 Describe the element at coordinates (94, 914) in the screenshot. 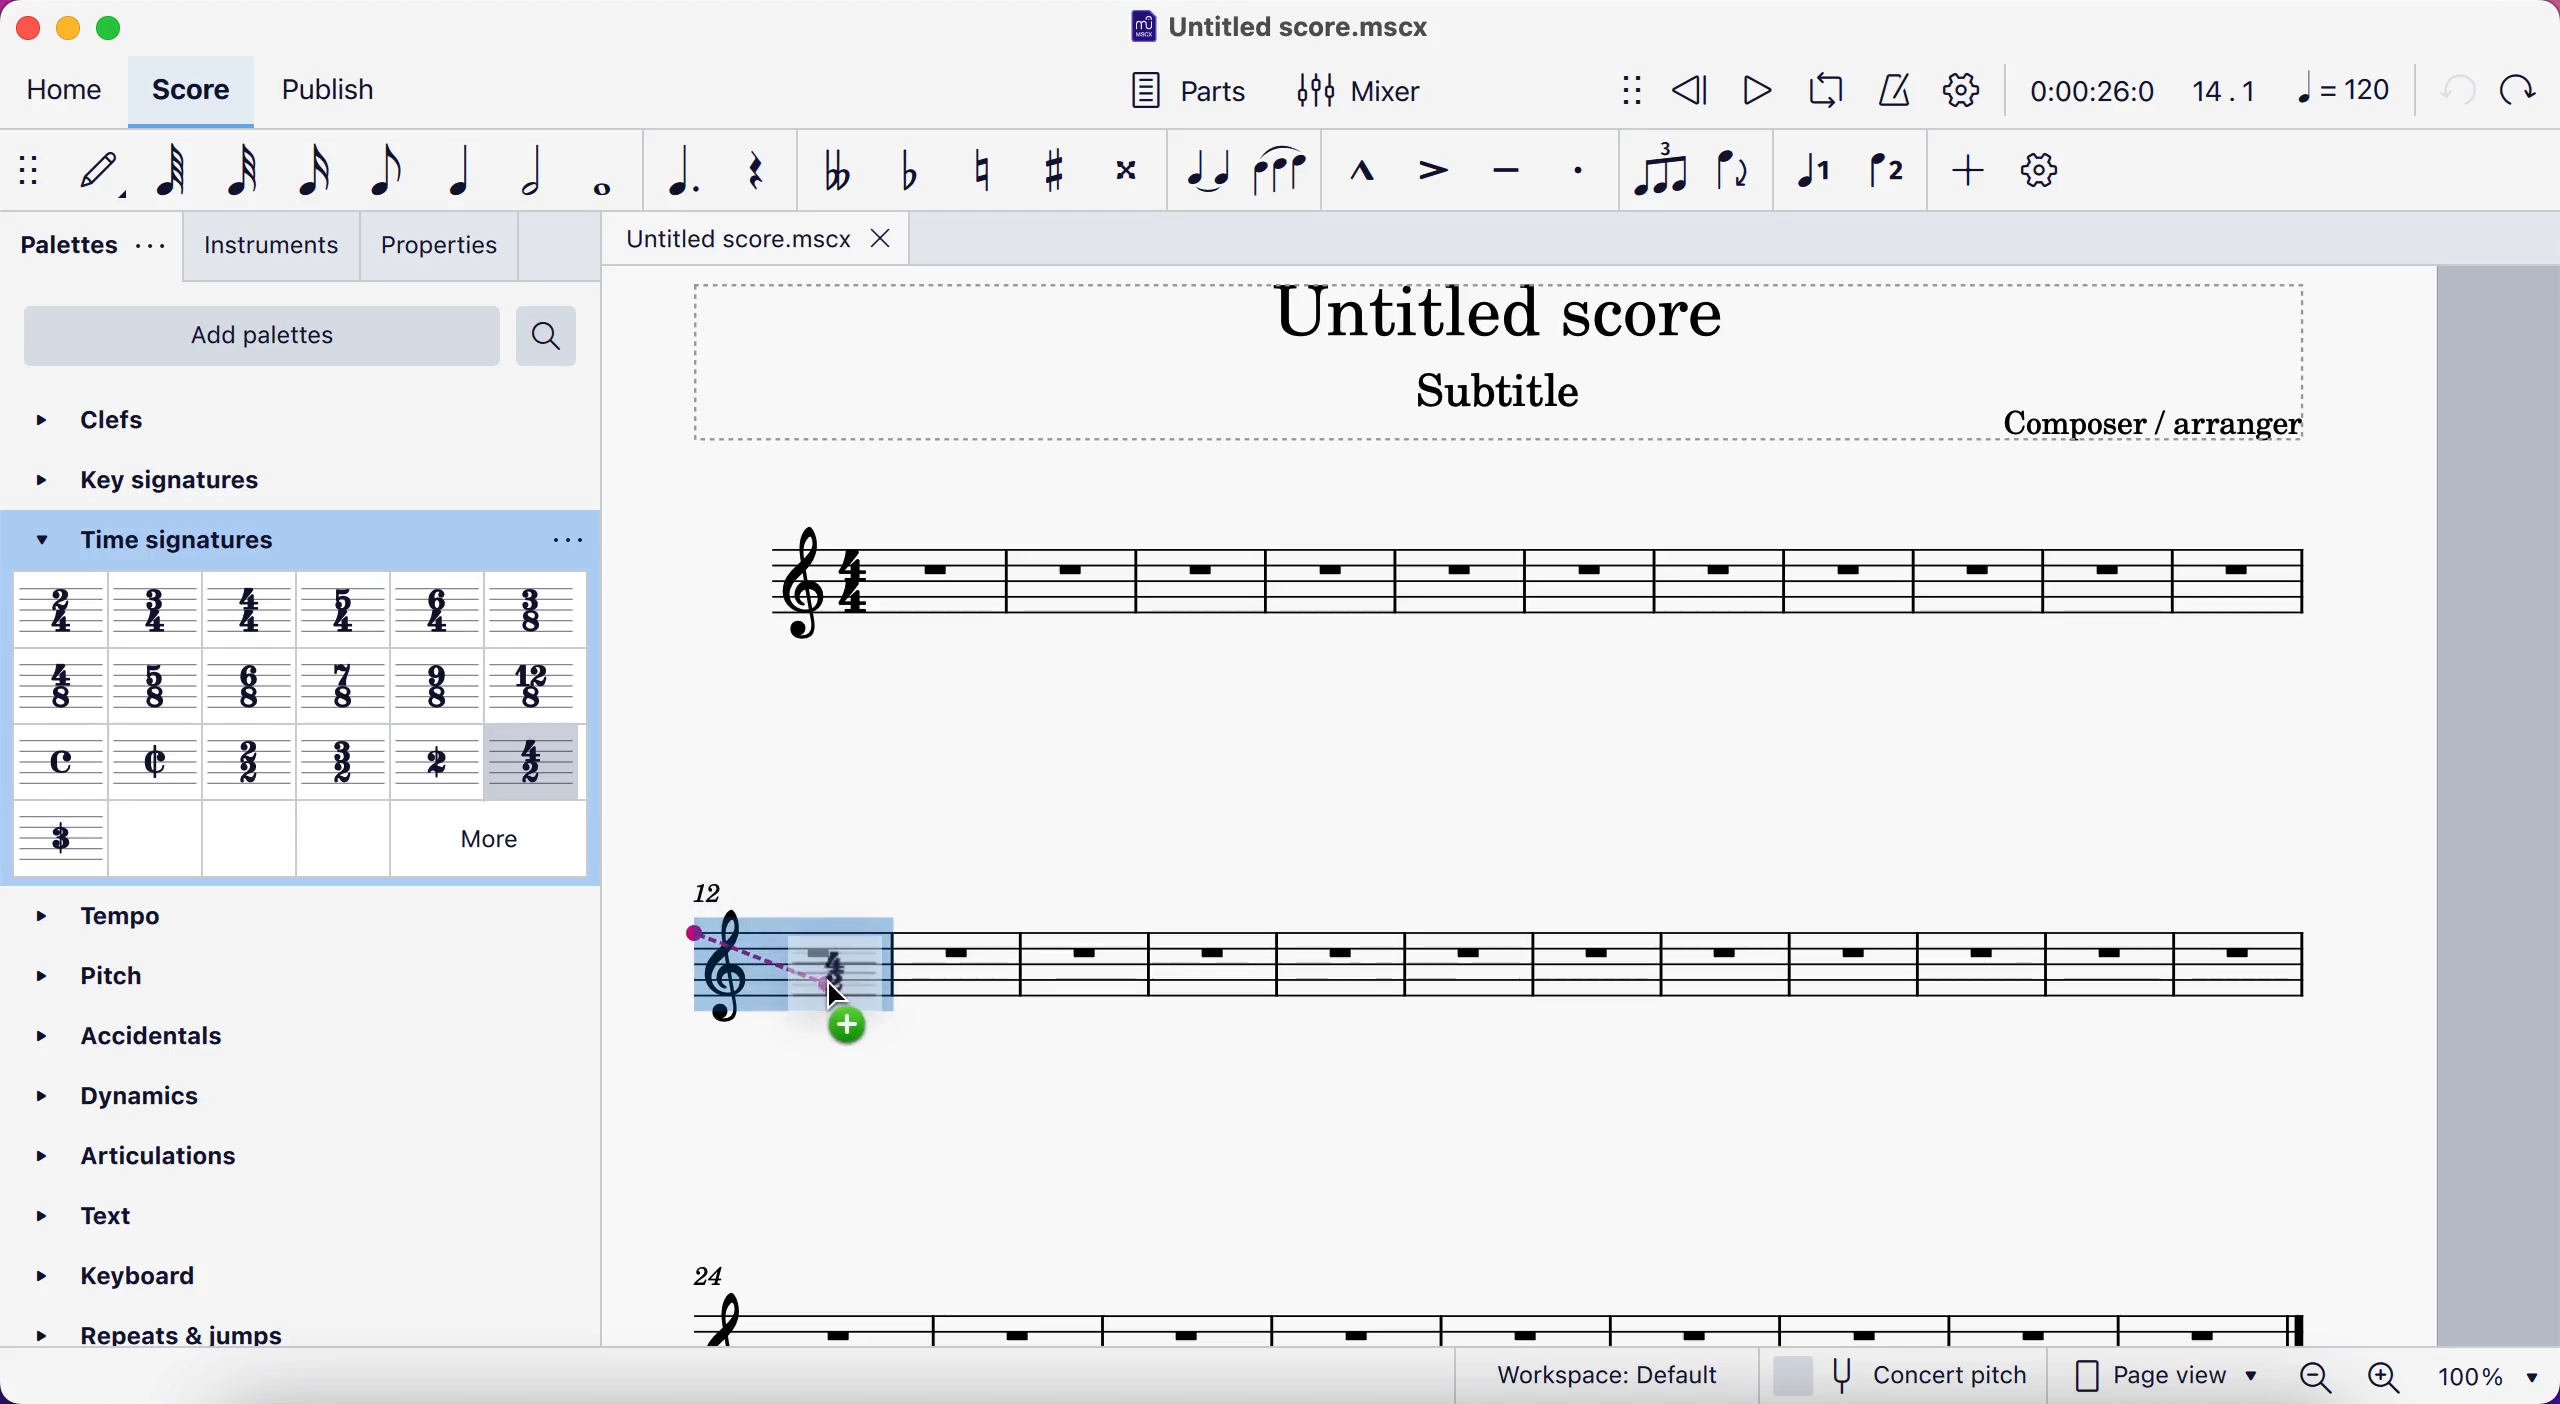

I see `tempo` at that location.